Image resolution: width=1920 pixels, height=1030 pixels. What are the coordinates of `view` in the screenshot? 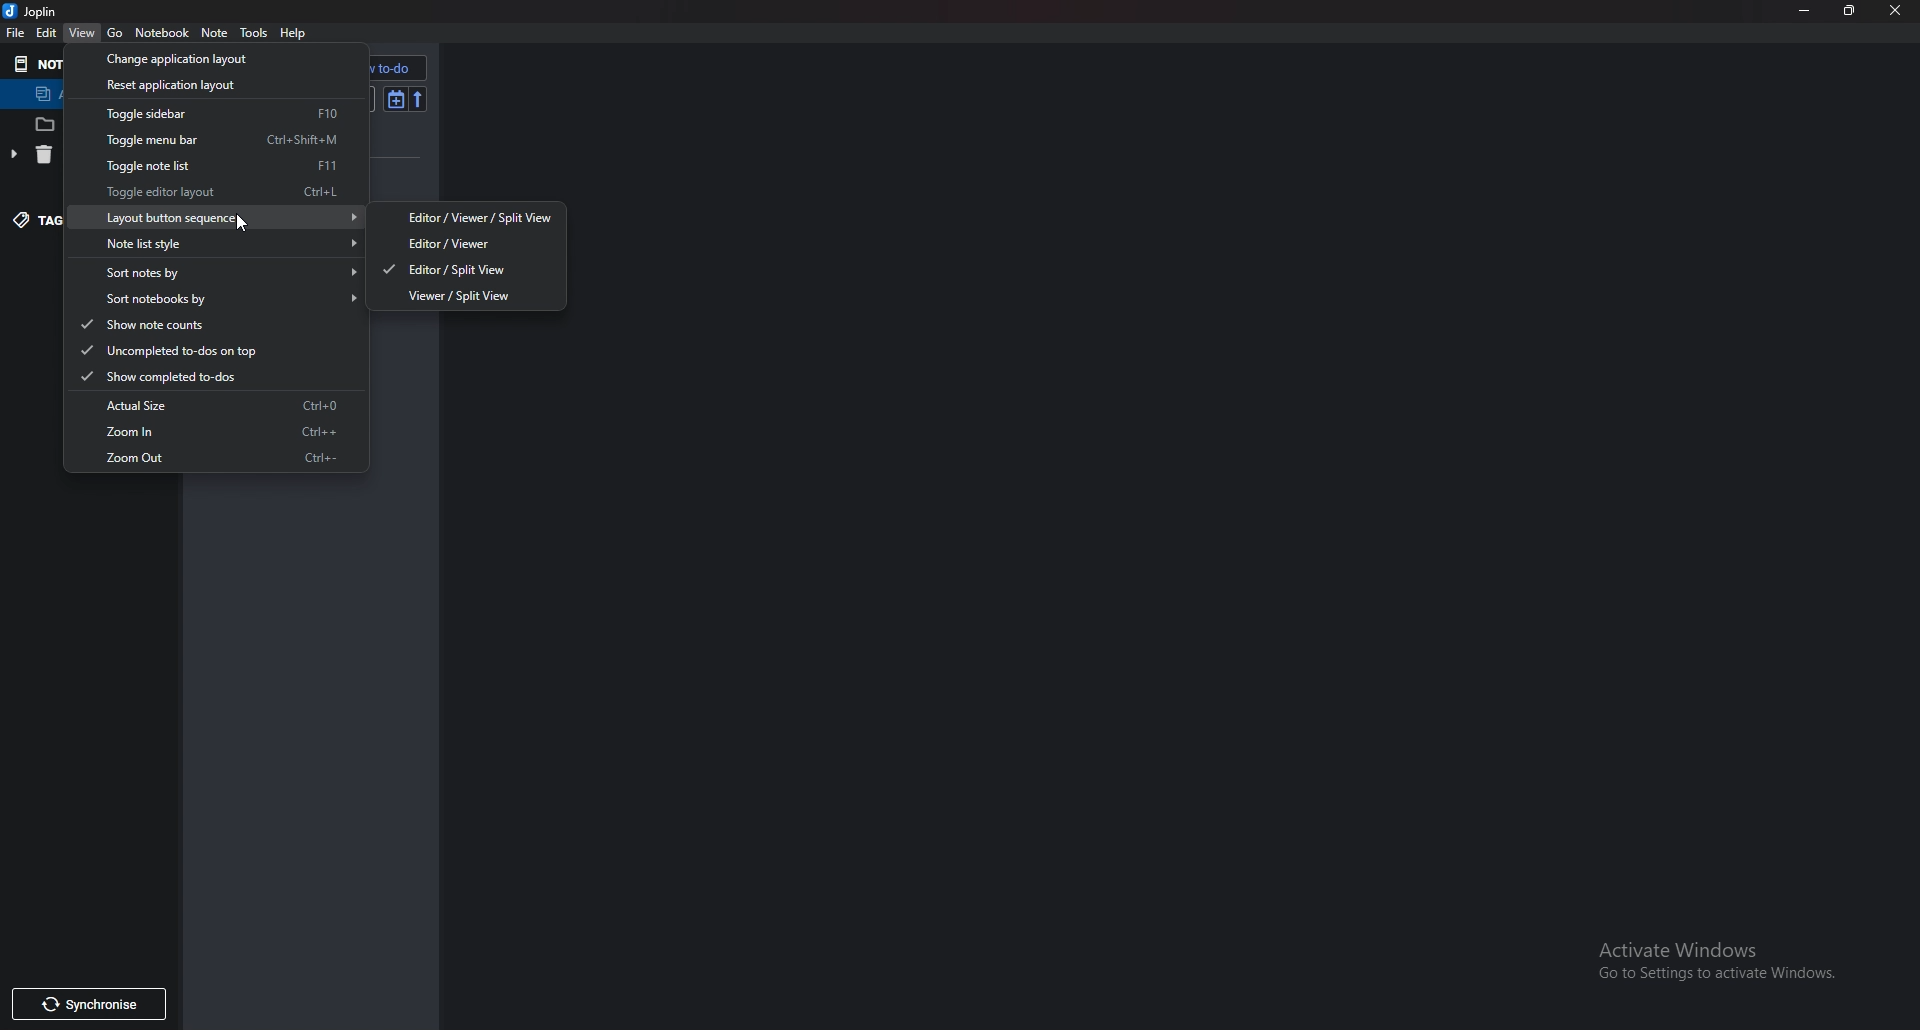 It's located at (84, 33).